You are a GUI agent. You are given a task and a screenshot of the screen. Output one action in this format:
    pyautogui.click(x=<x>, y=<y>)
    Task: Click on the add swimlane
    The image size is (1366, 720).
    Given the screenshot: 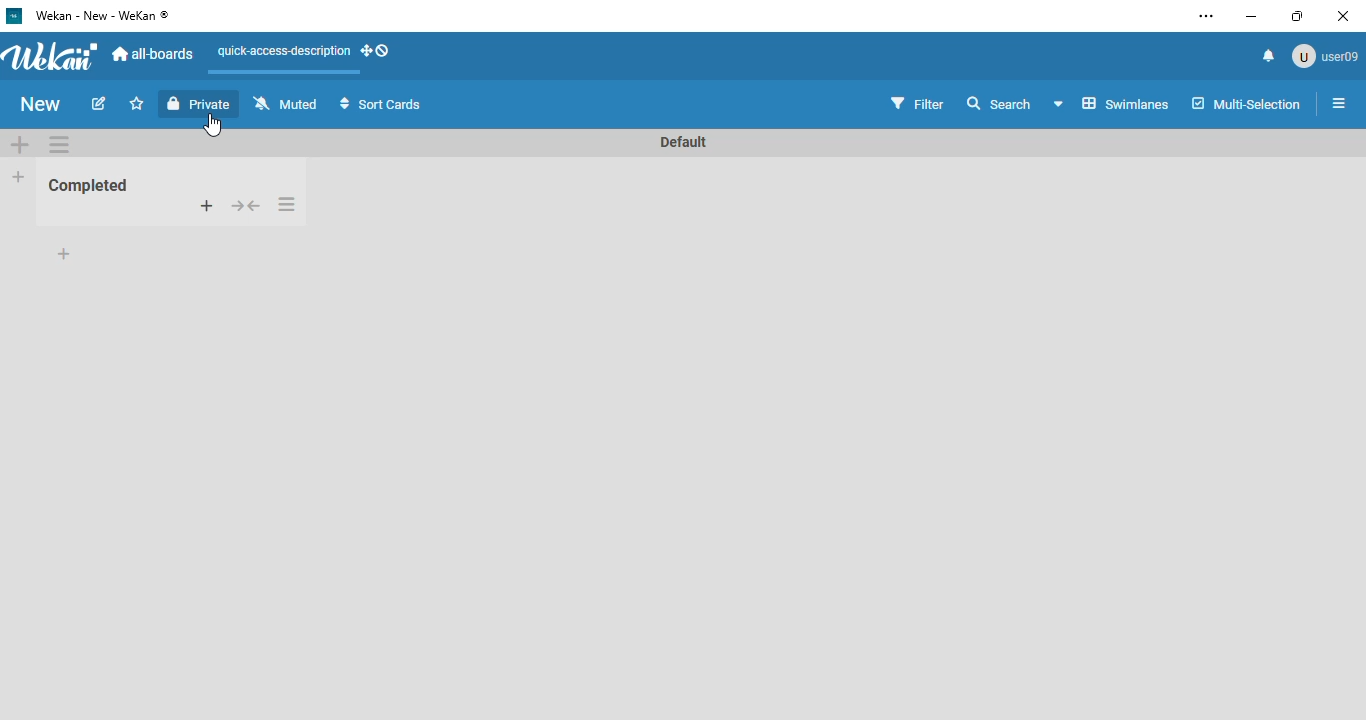 What is the action you would take?
    pyautogui.click(x=20, y=143)
    